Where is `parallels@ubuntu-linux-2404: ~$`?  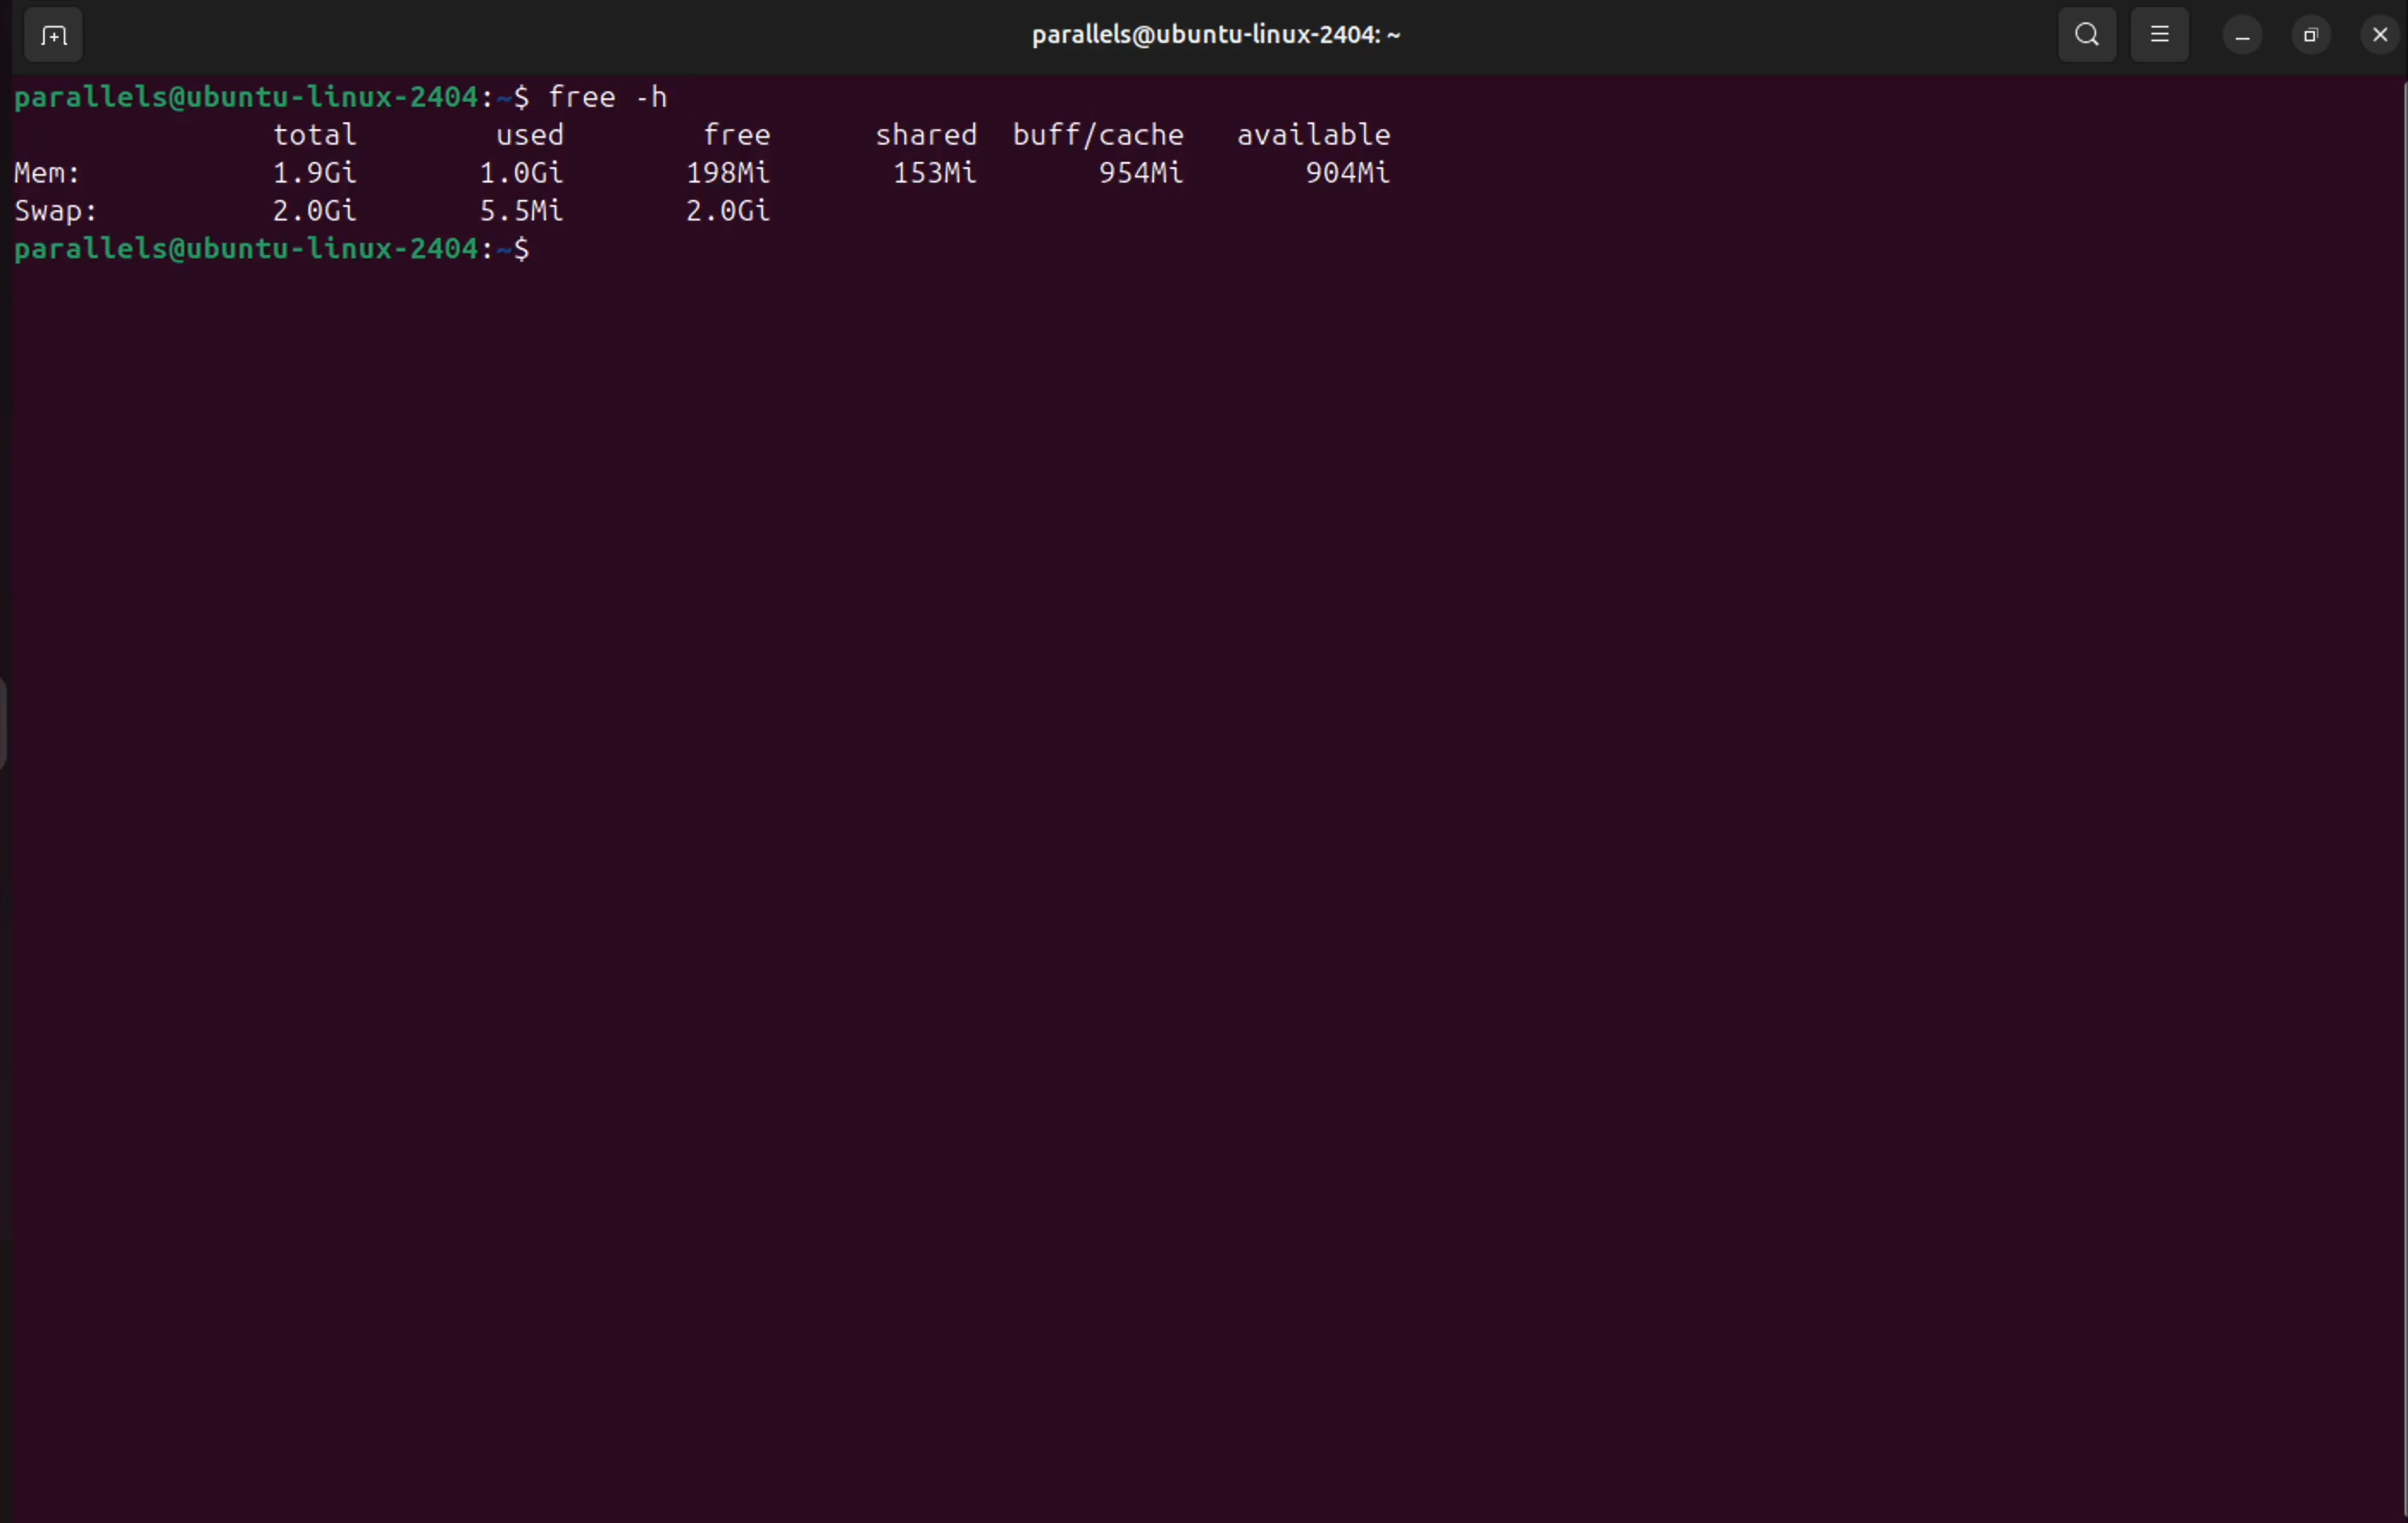 parallels@ubuntu-linux-2404: ~$ is located at coordinates (267, 95).